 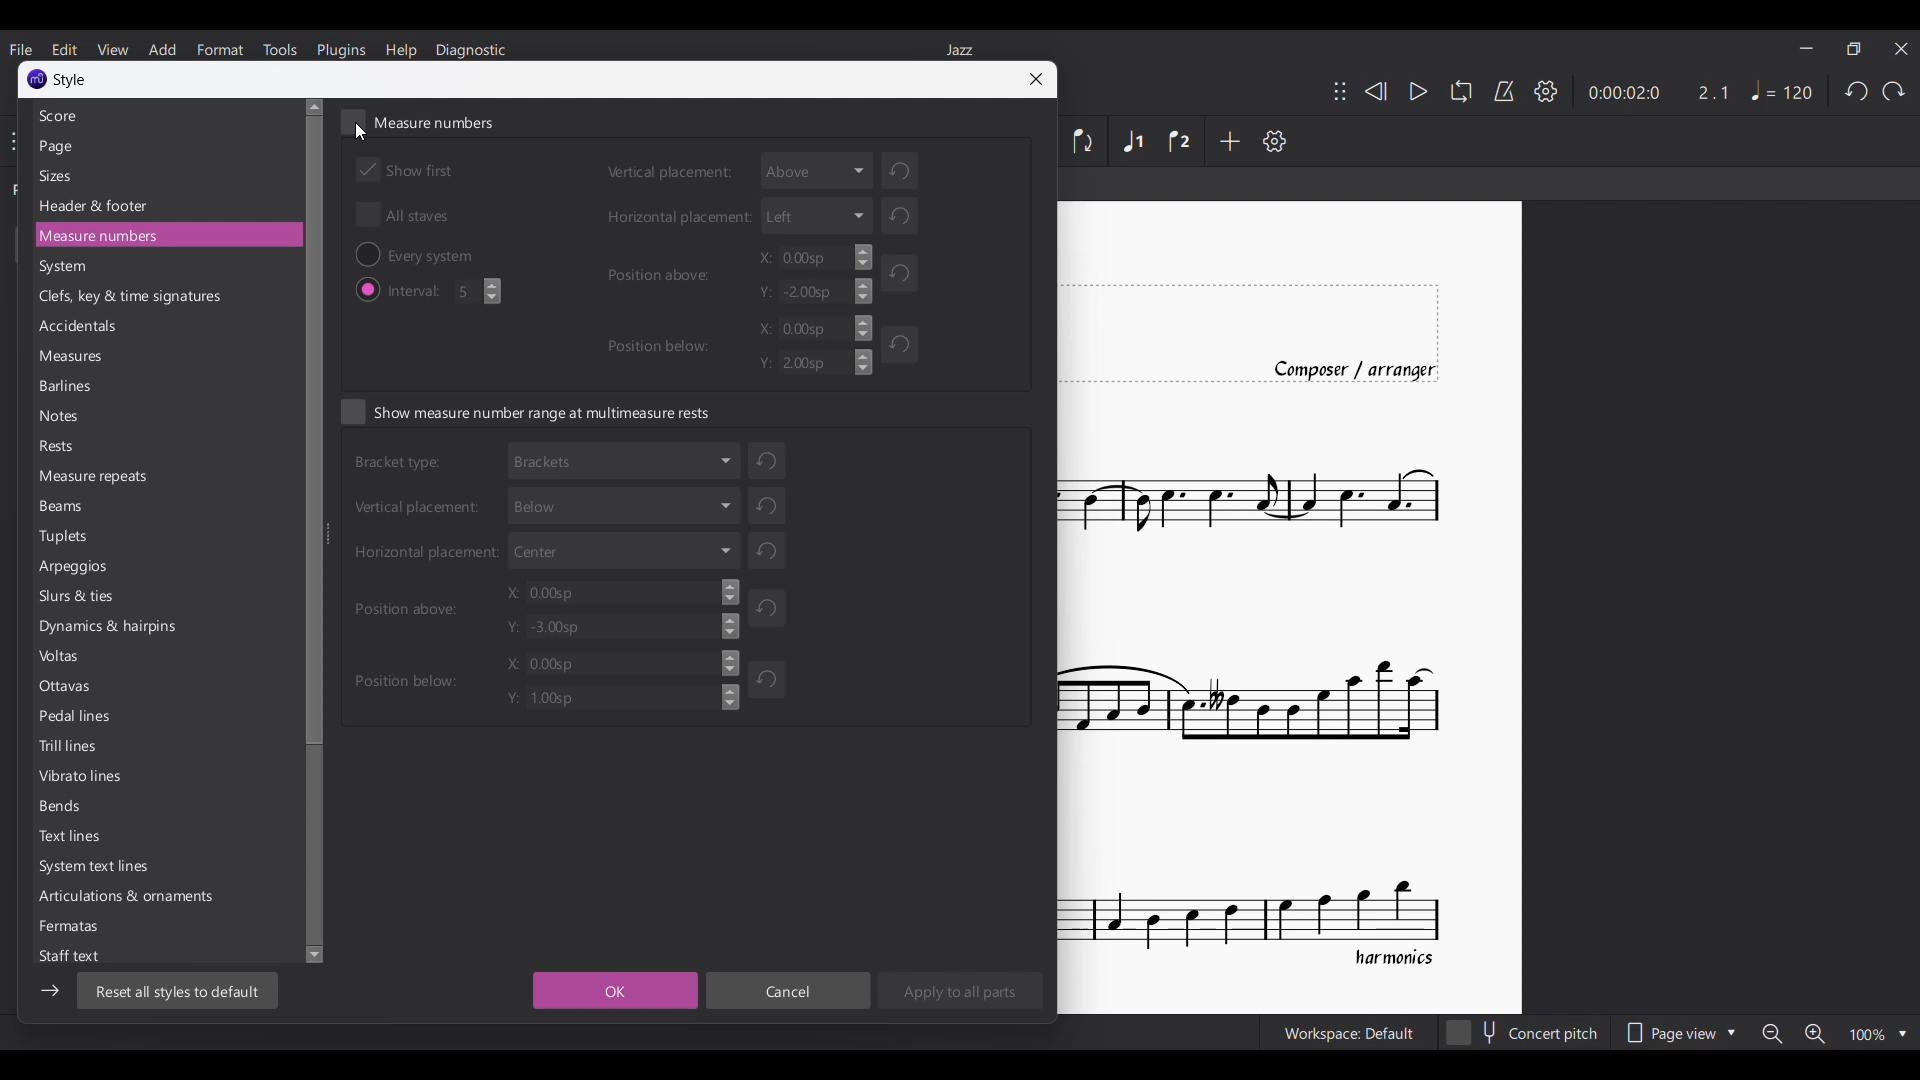 What do you see at coordinates (1376, 91) in the screenshot?
I see `Rewind` at bounding box center [1376, 91].